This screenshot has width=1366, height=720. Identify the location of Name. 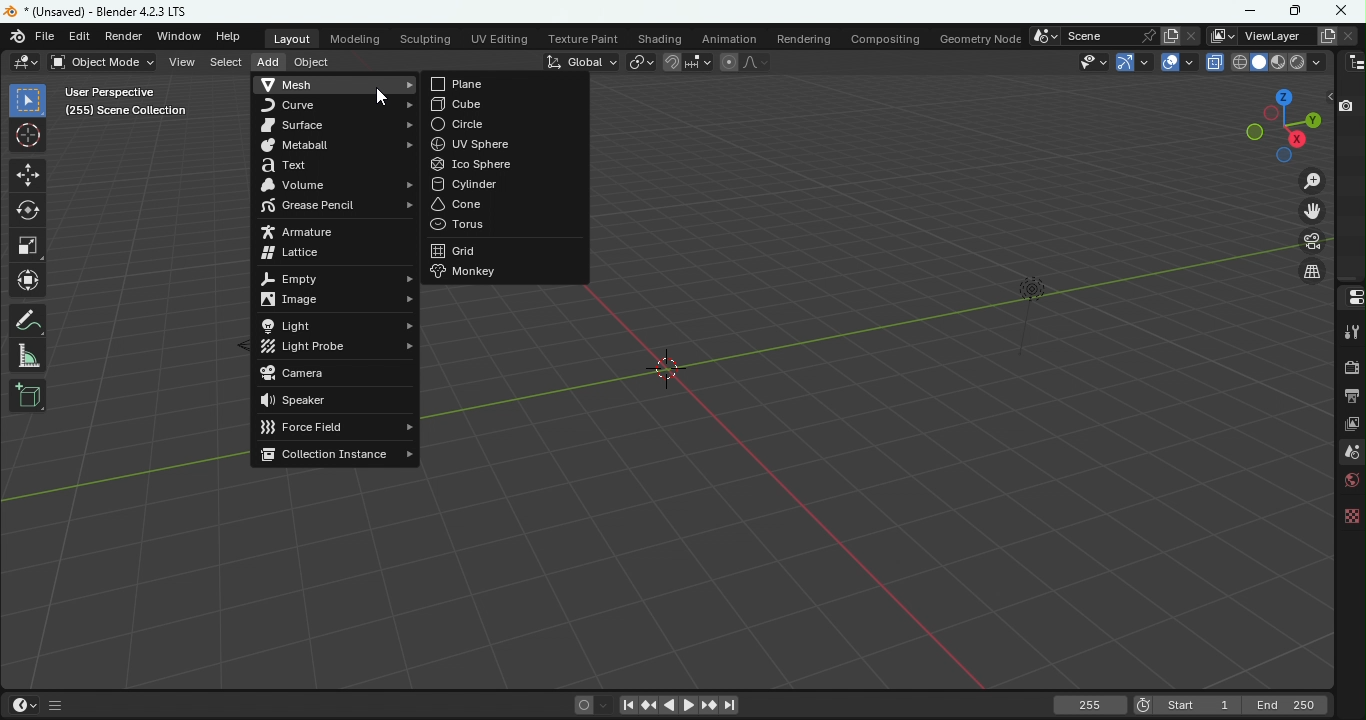
(1273, 34).